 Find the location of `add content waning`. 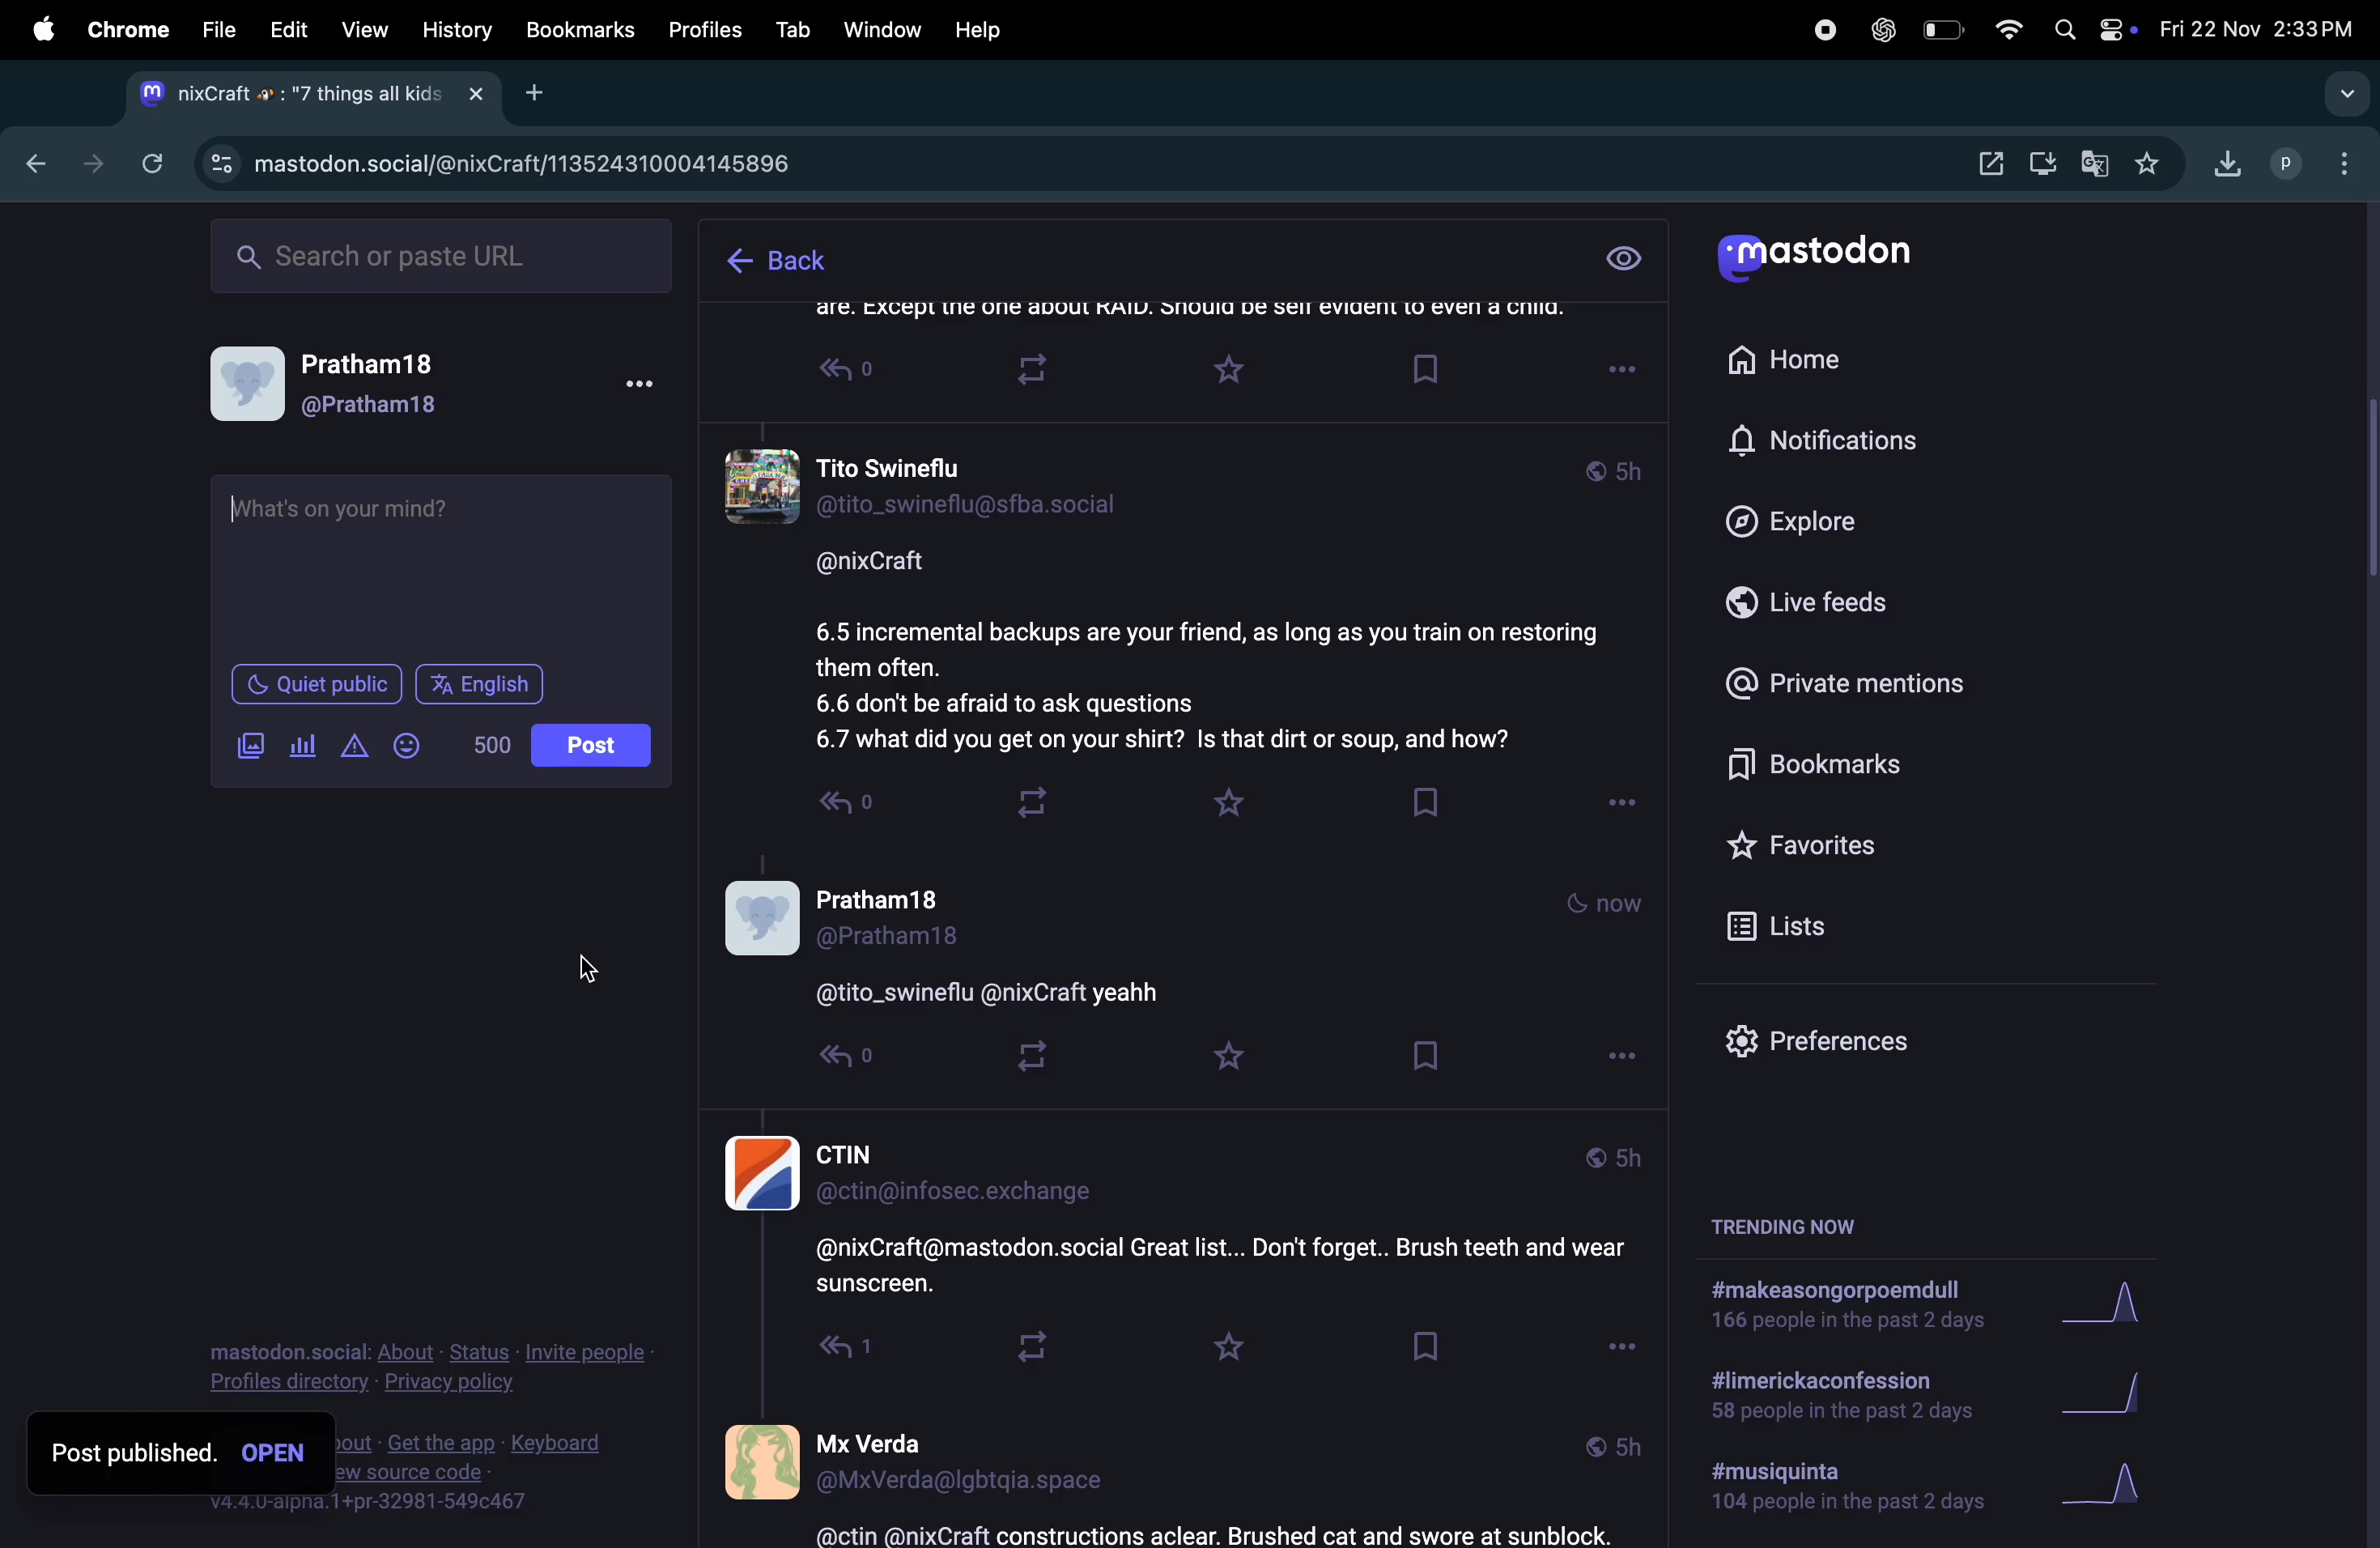

add content waning is located at coordinates (352, 746).